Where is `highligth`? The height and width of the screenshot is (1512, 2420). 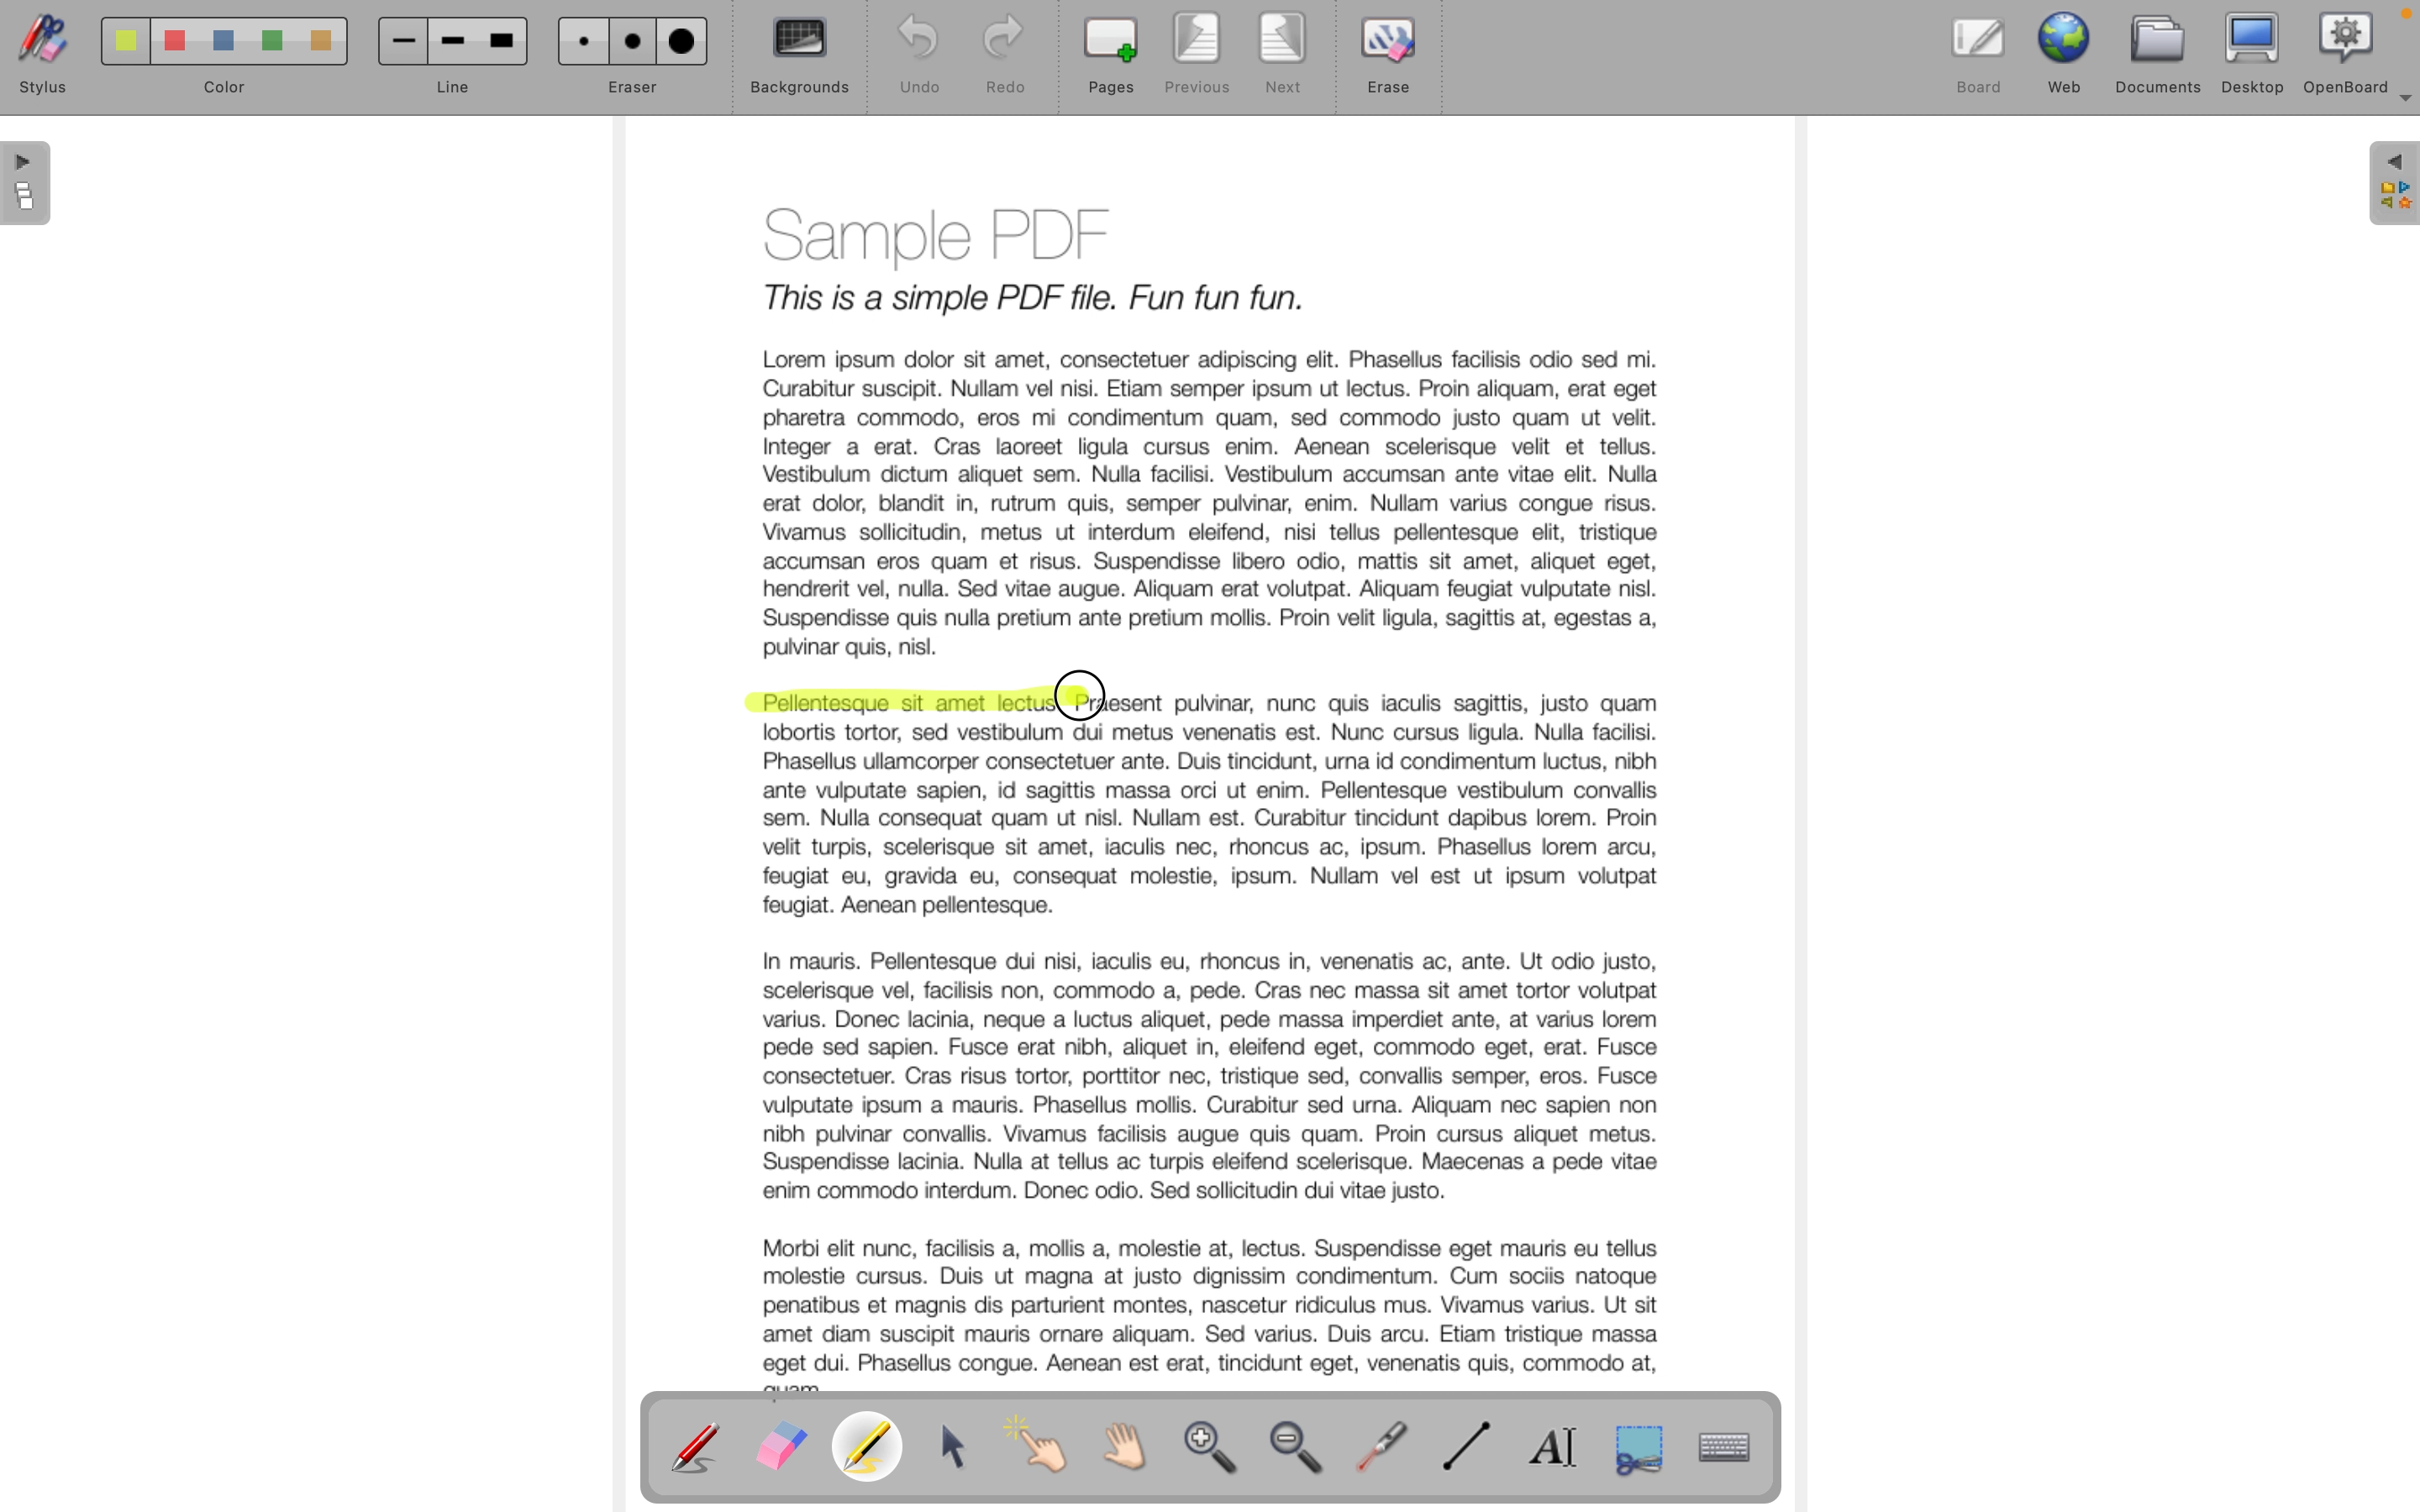 highligth is located at coordinates (873, 1450).